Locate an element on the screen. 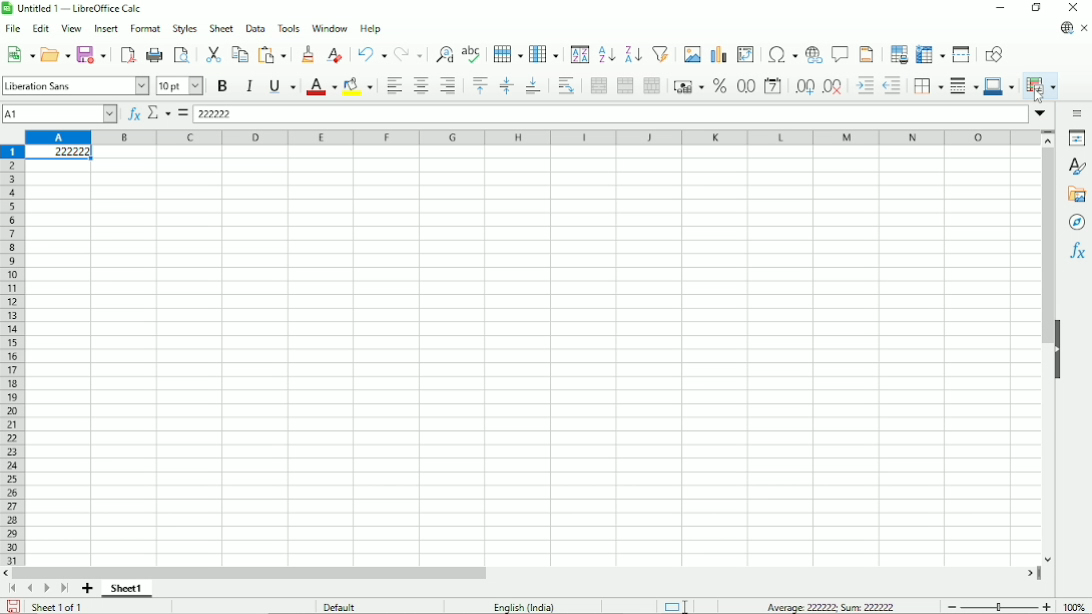 The image size is (1092, 614). Copy is located at coordinates (239, 53).